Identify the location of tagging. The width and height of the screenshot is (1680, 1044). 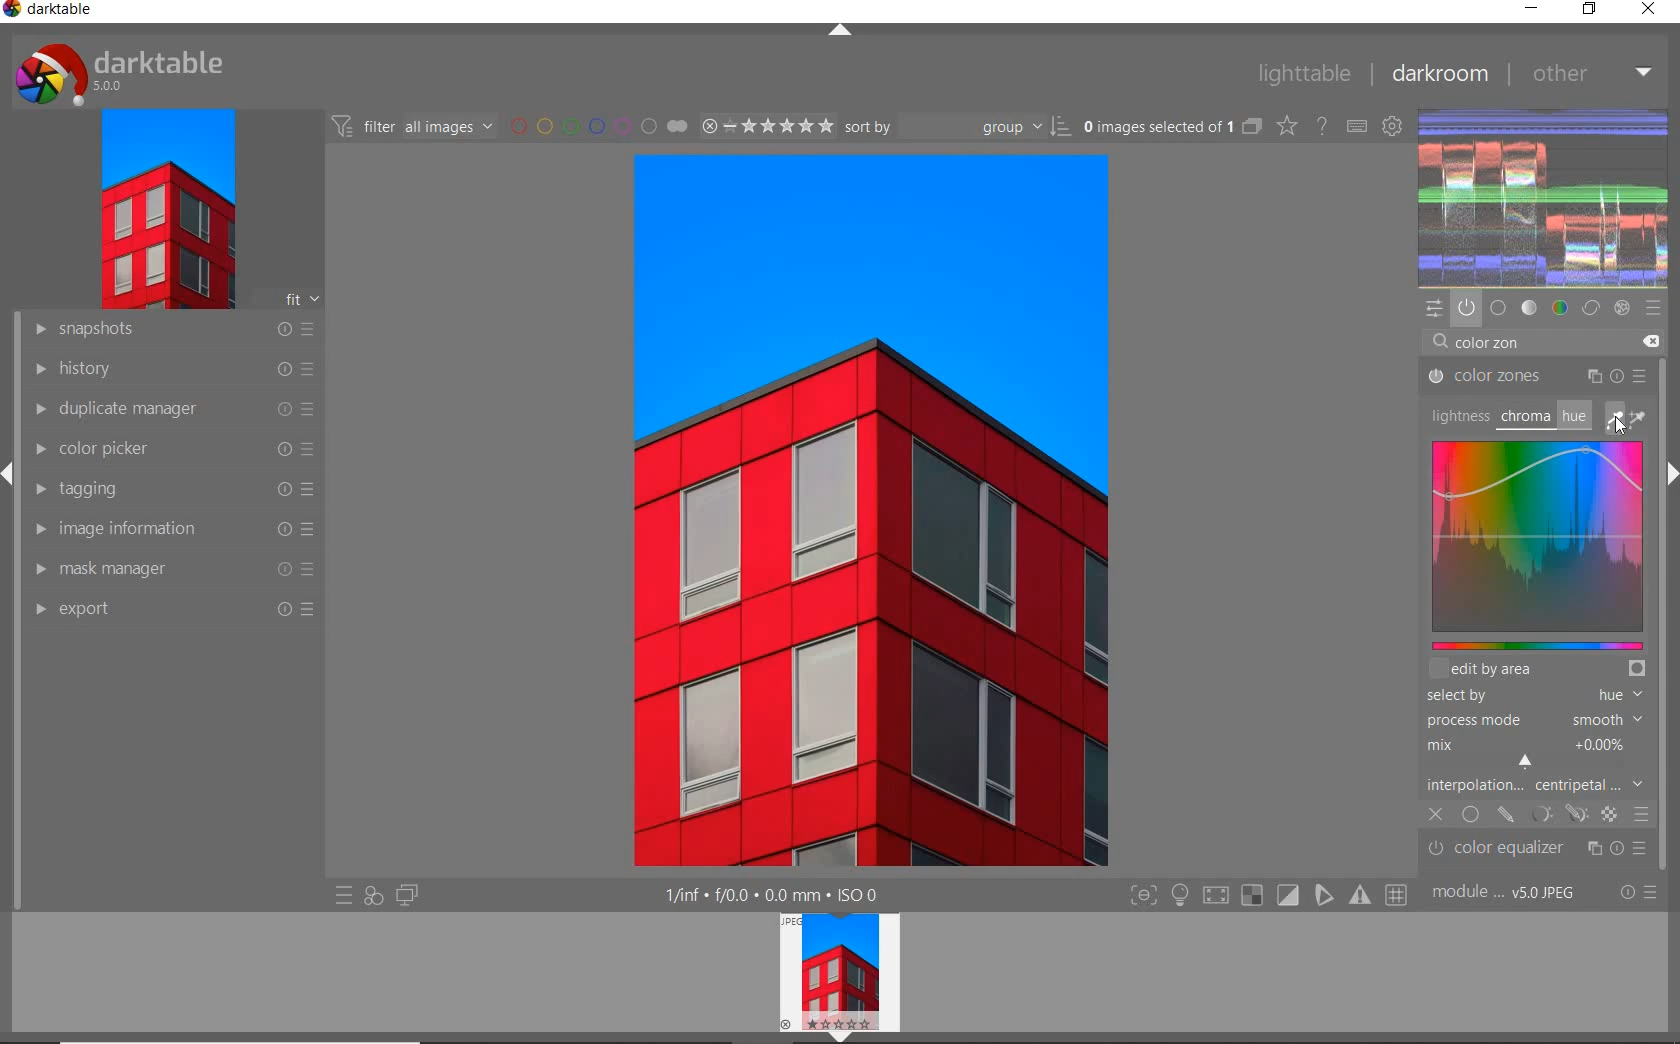
(169, 490).